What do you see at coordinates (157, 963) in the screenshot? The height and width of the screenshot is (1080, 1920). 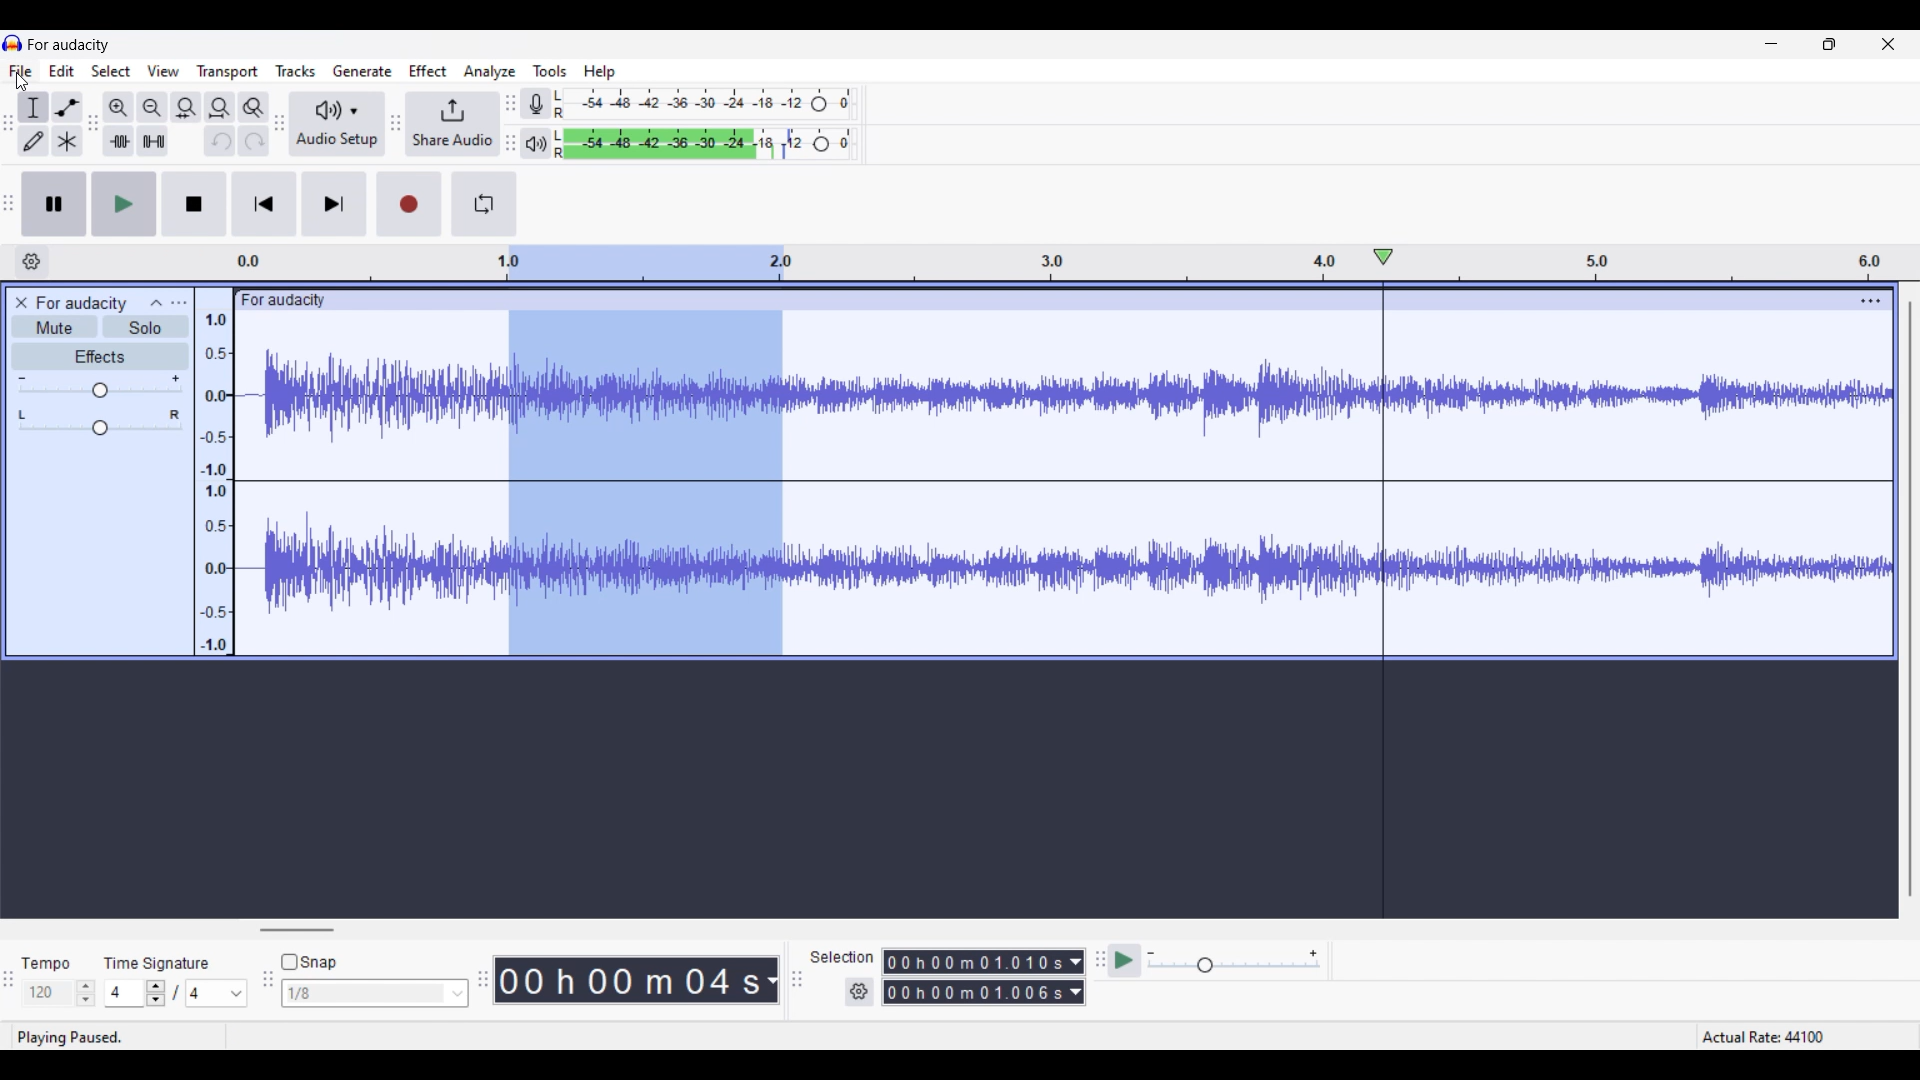 I see `time signature ` at bounding box center [157, 963].